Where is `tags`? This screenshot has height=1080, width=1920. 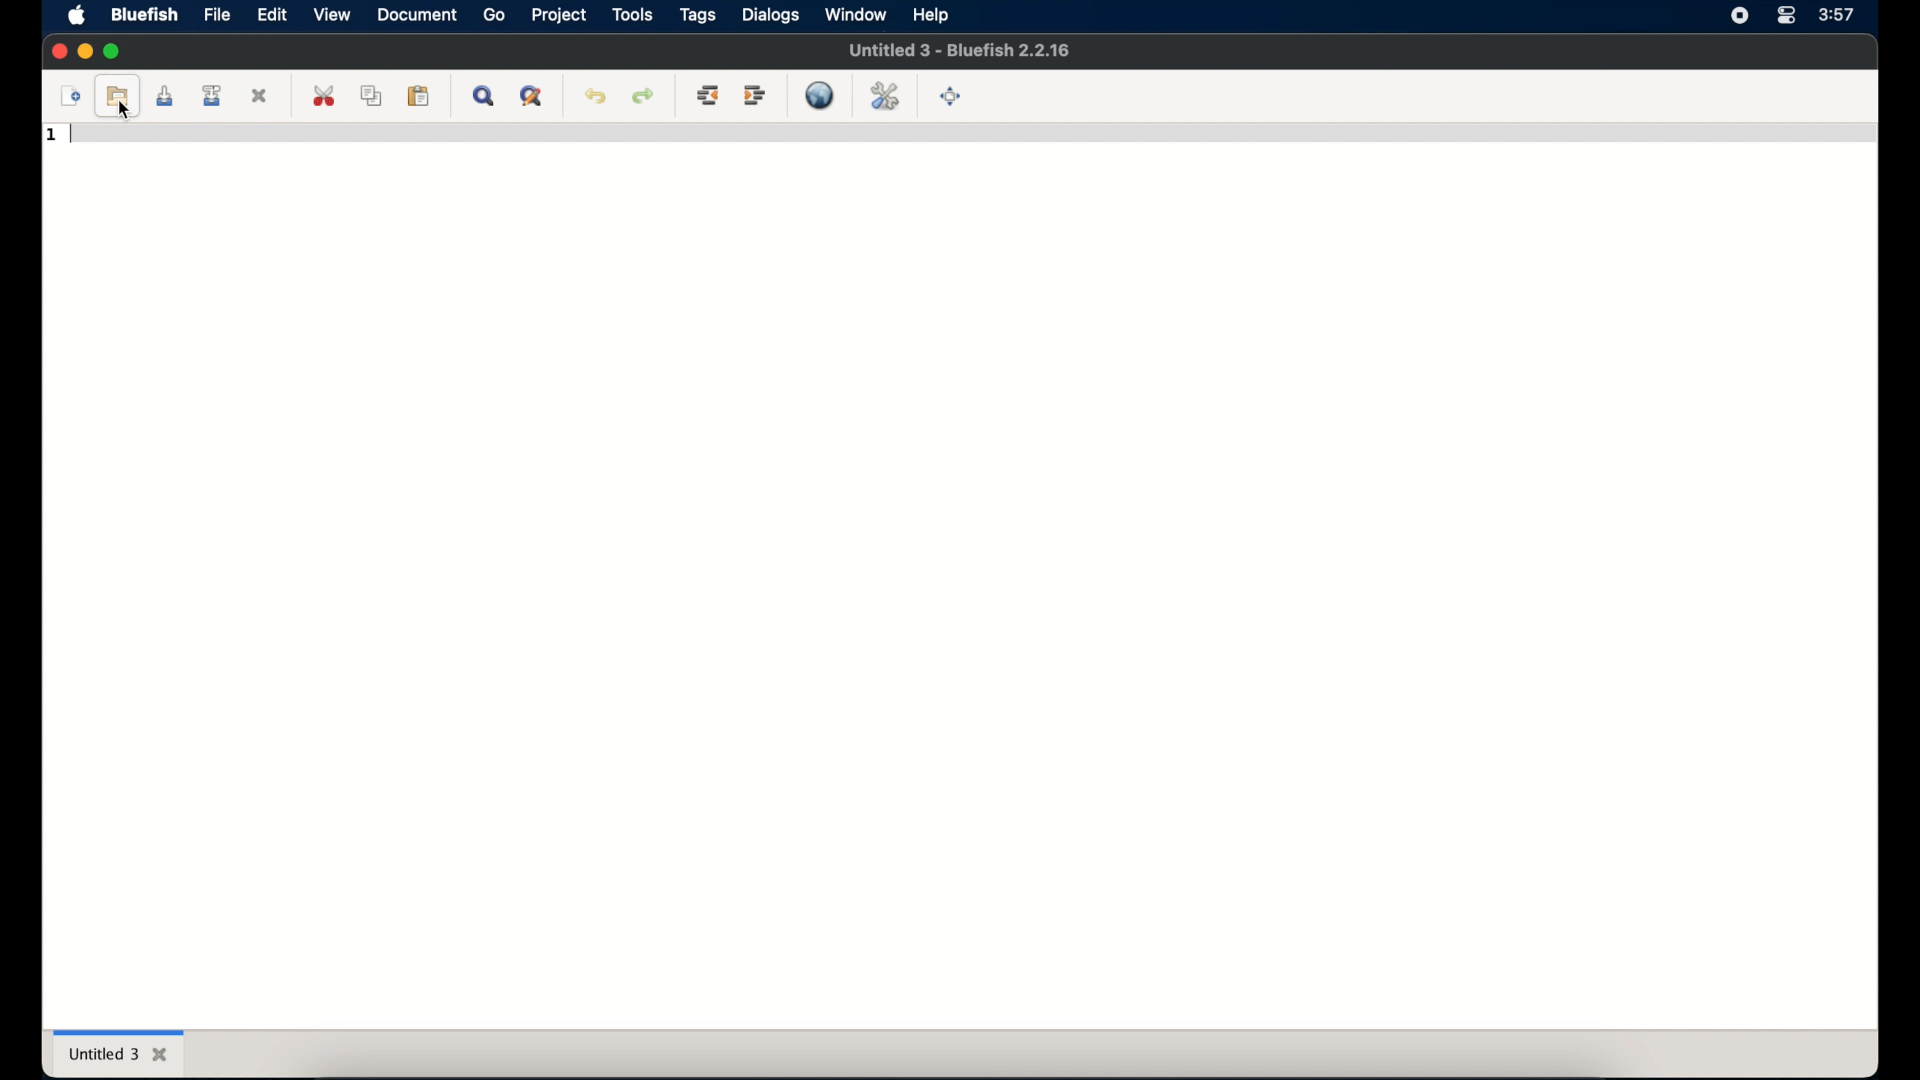
tags is located at coordinates (697, 15).